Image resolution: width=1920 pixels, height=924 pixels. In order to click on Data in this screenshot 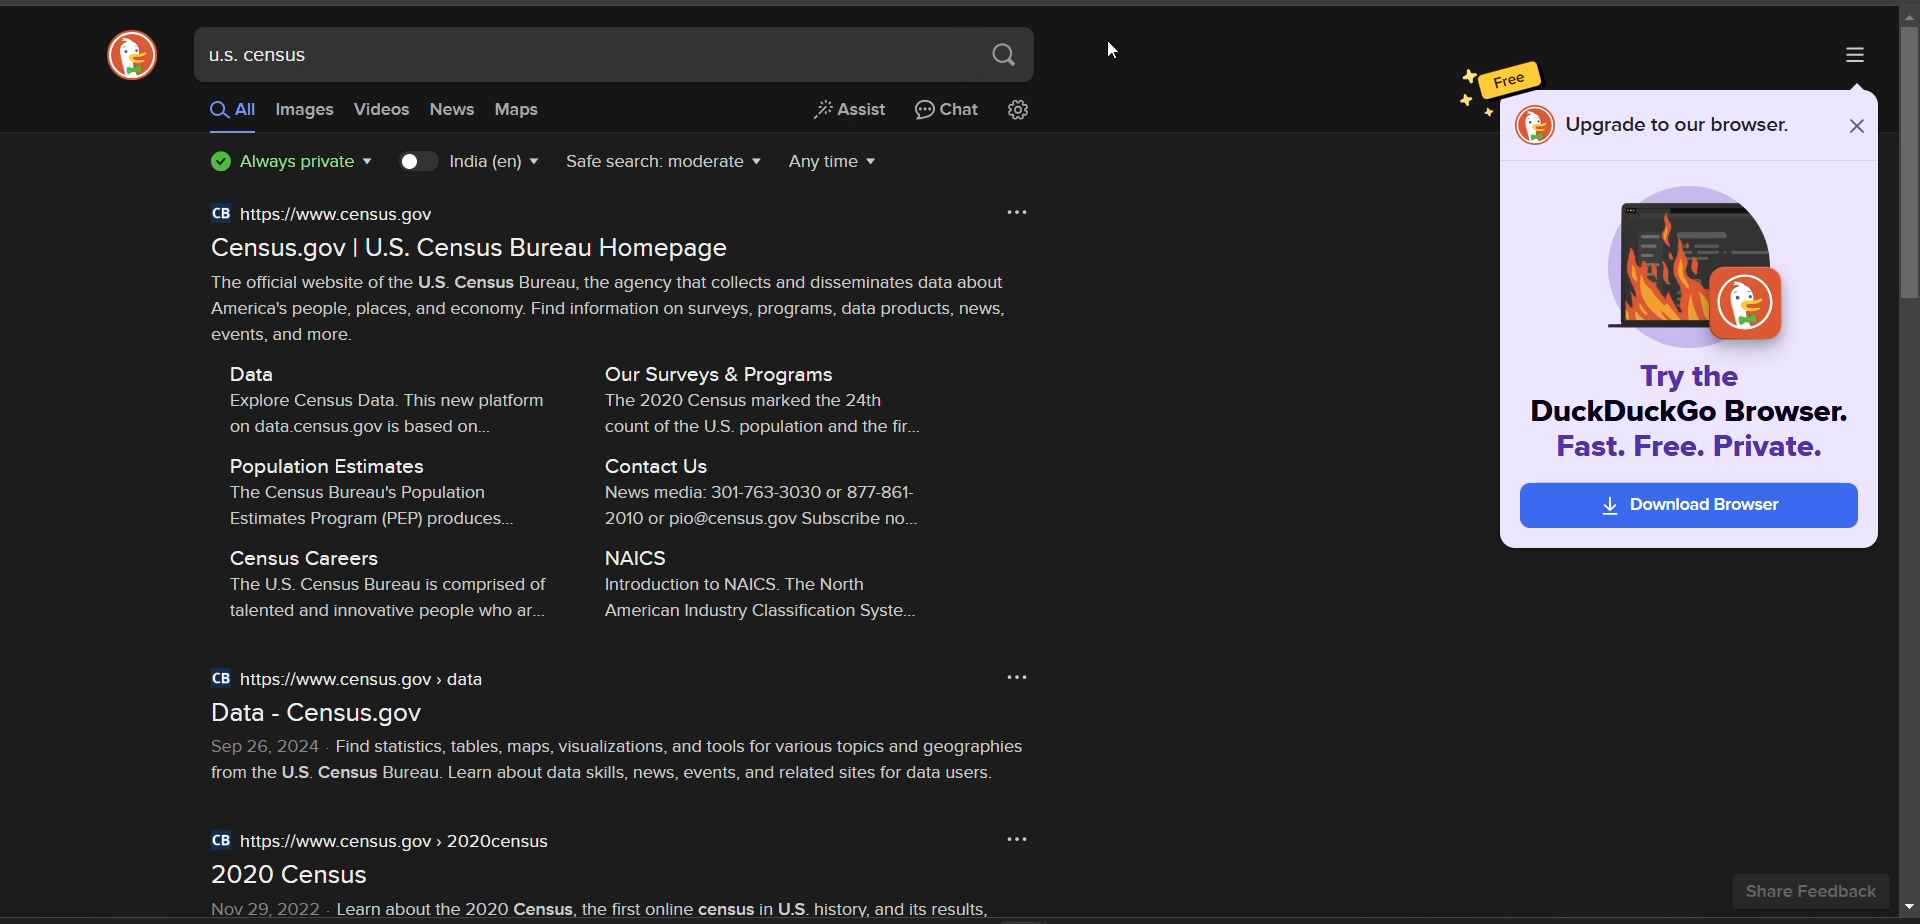, I will do `click(269, 371)`.